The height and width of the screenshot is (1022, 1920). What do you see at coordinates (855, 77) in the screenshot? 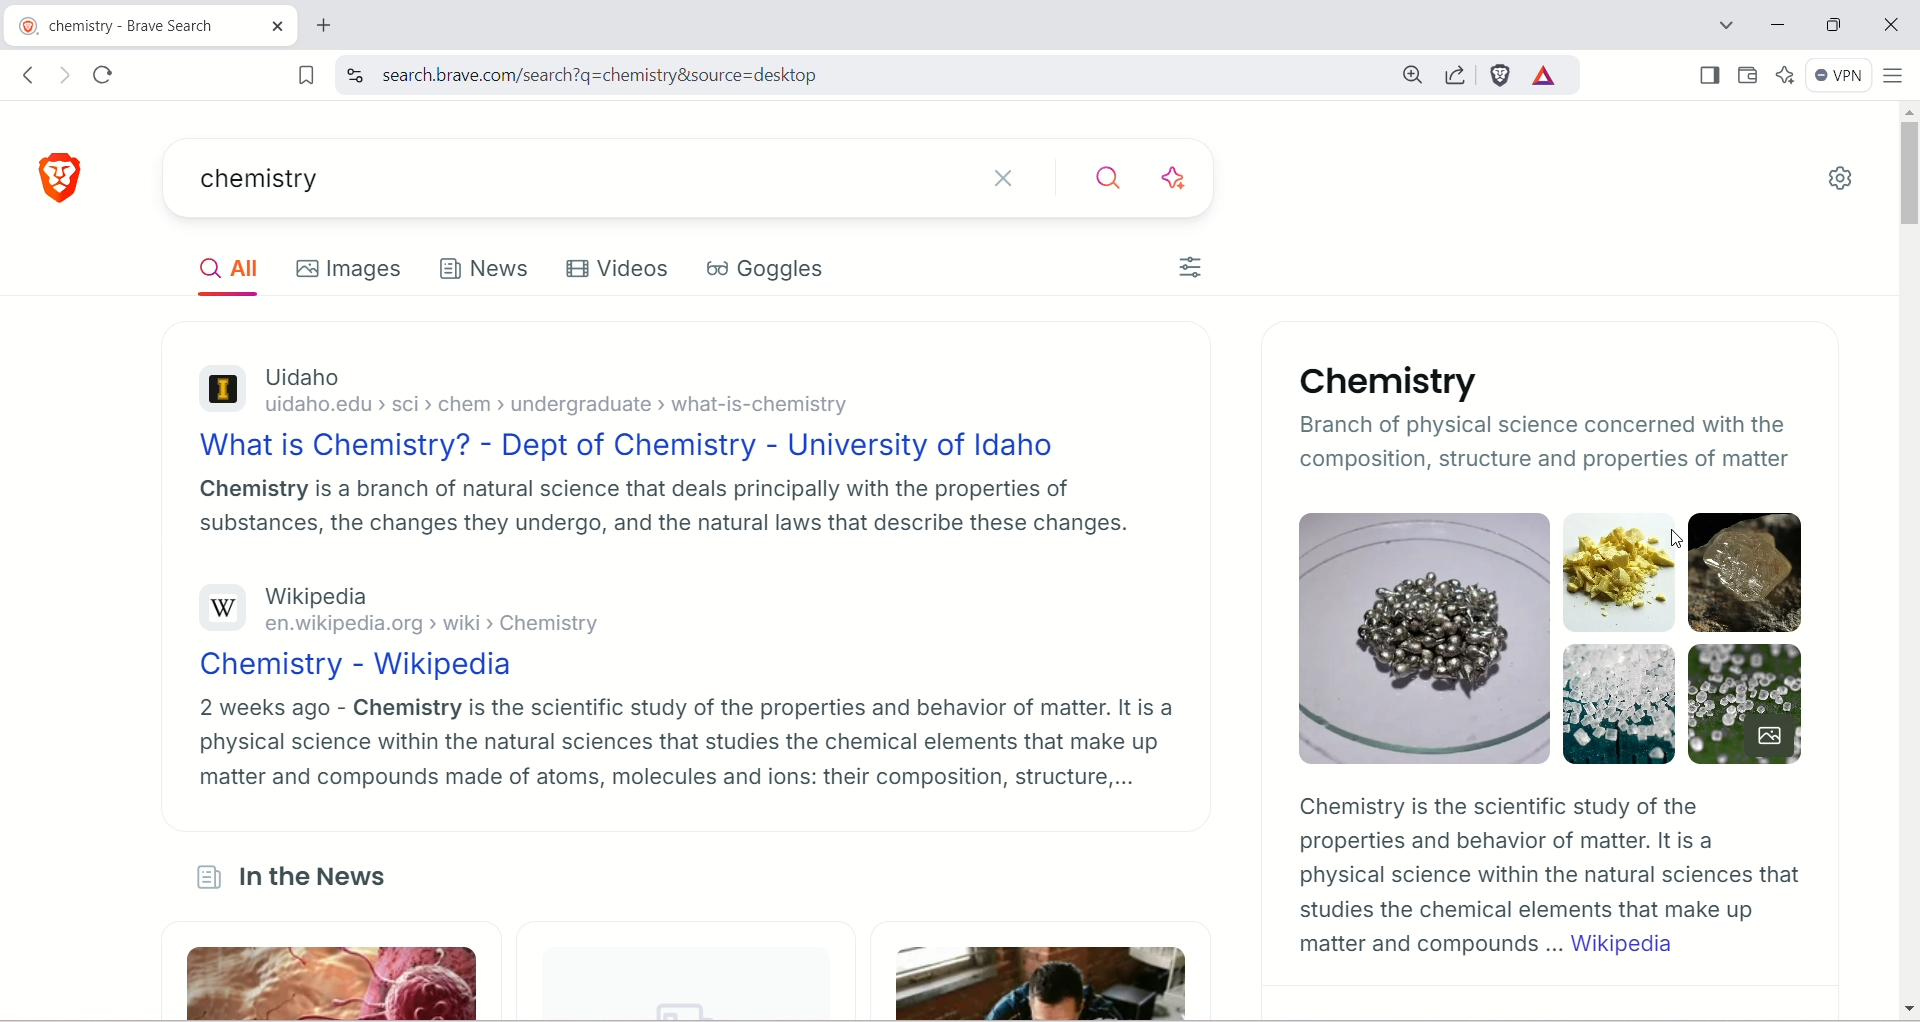
I see `search` at bounding box center [855, 77].